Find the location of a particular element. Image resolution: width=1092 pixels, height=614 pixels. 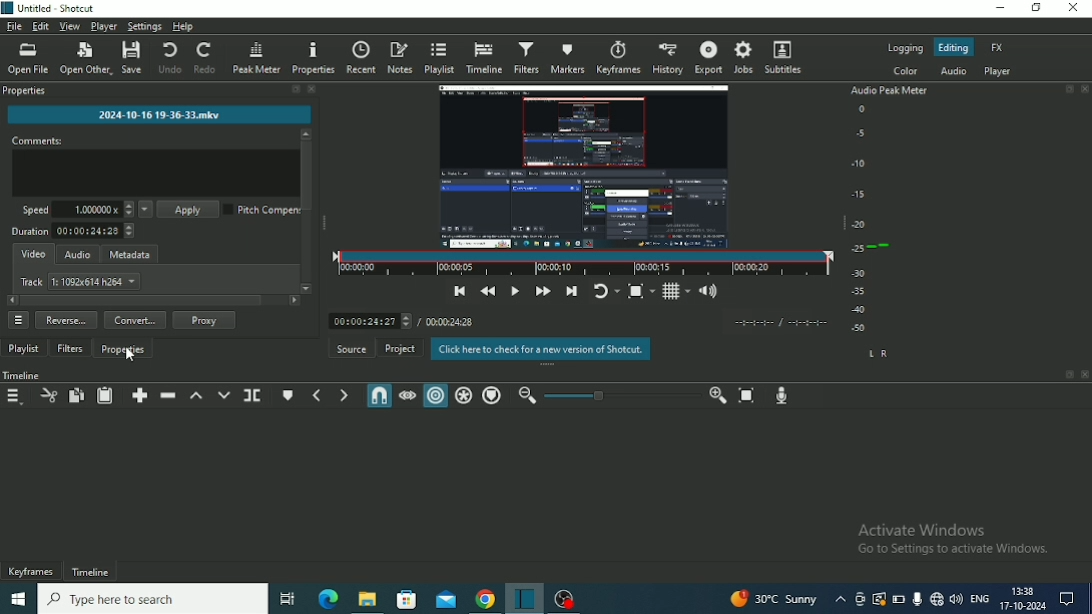

Skip to the previous point is located at coordinates (461, 292).